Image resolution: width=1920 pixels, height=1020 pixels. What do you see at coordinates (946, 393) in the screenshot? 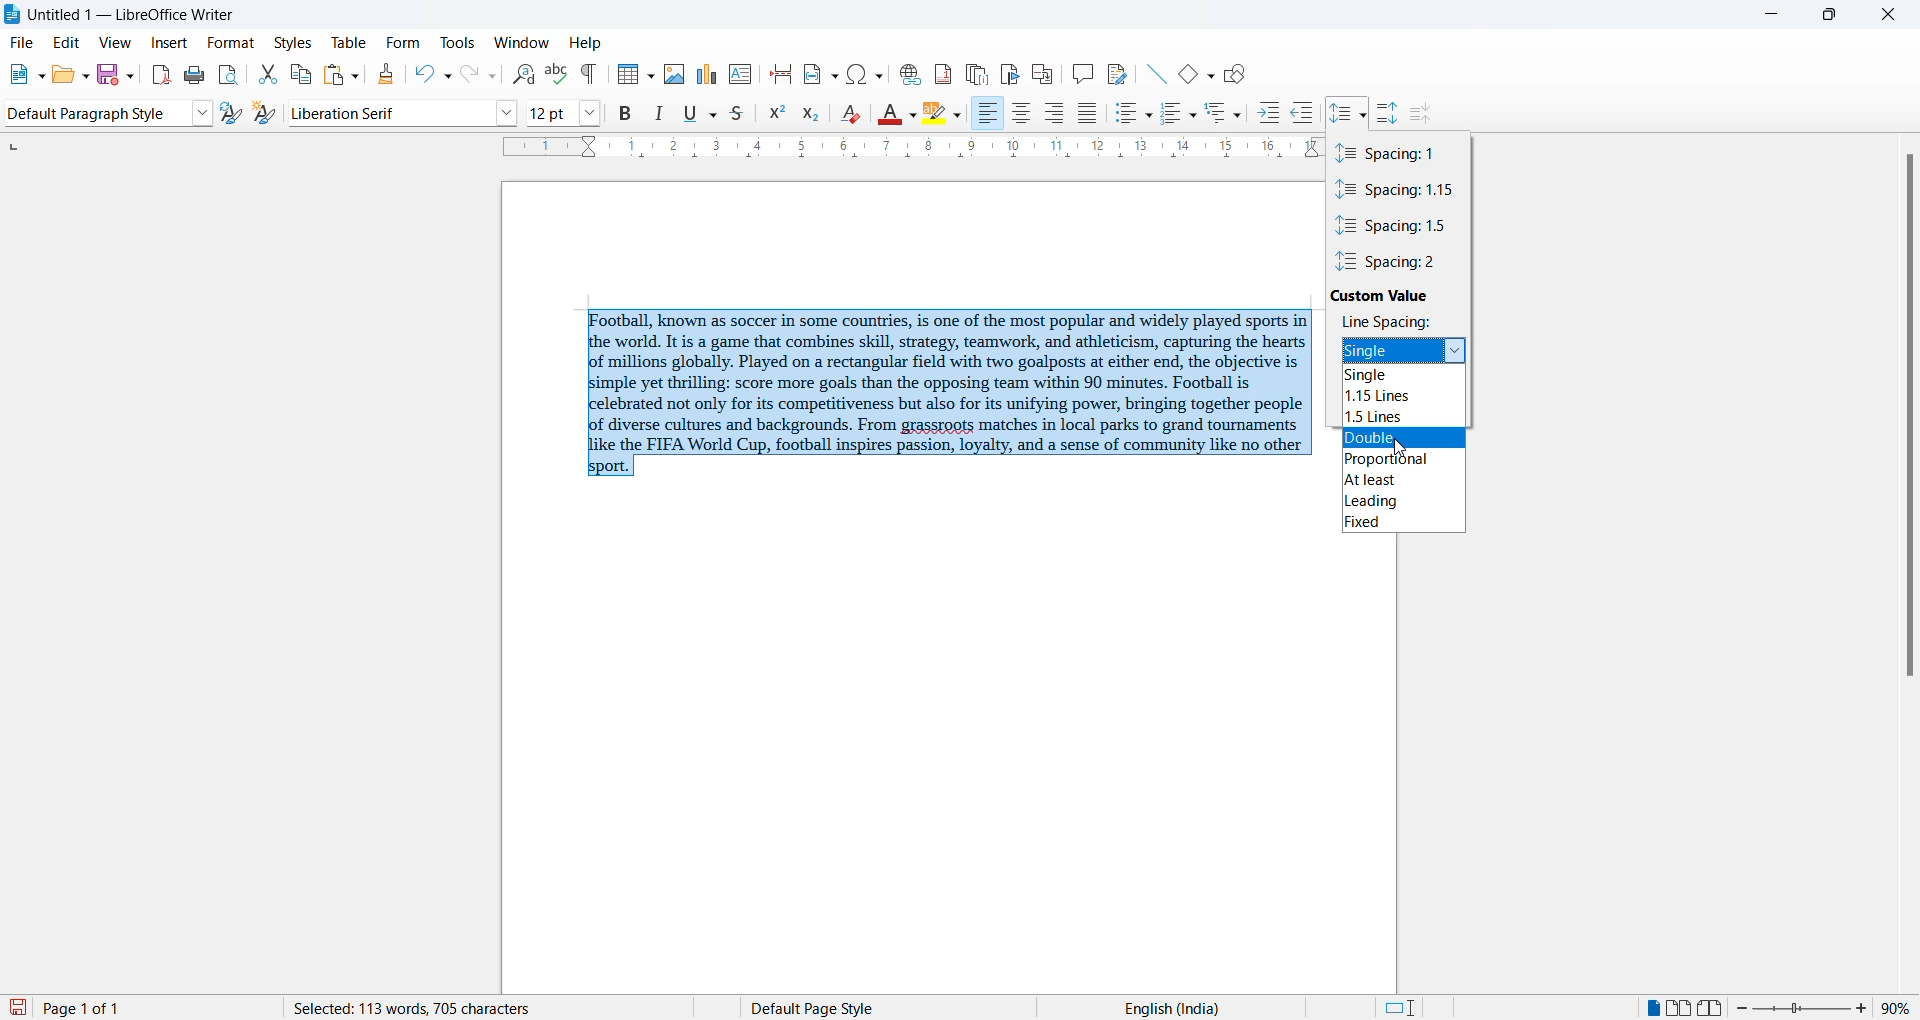
I see `selected paragraph` at bounding box center [946, 393].